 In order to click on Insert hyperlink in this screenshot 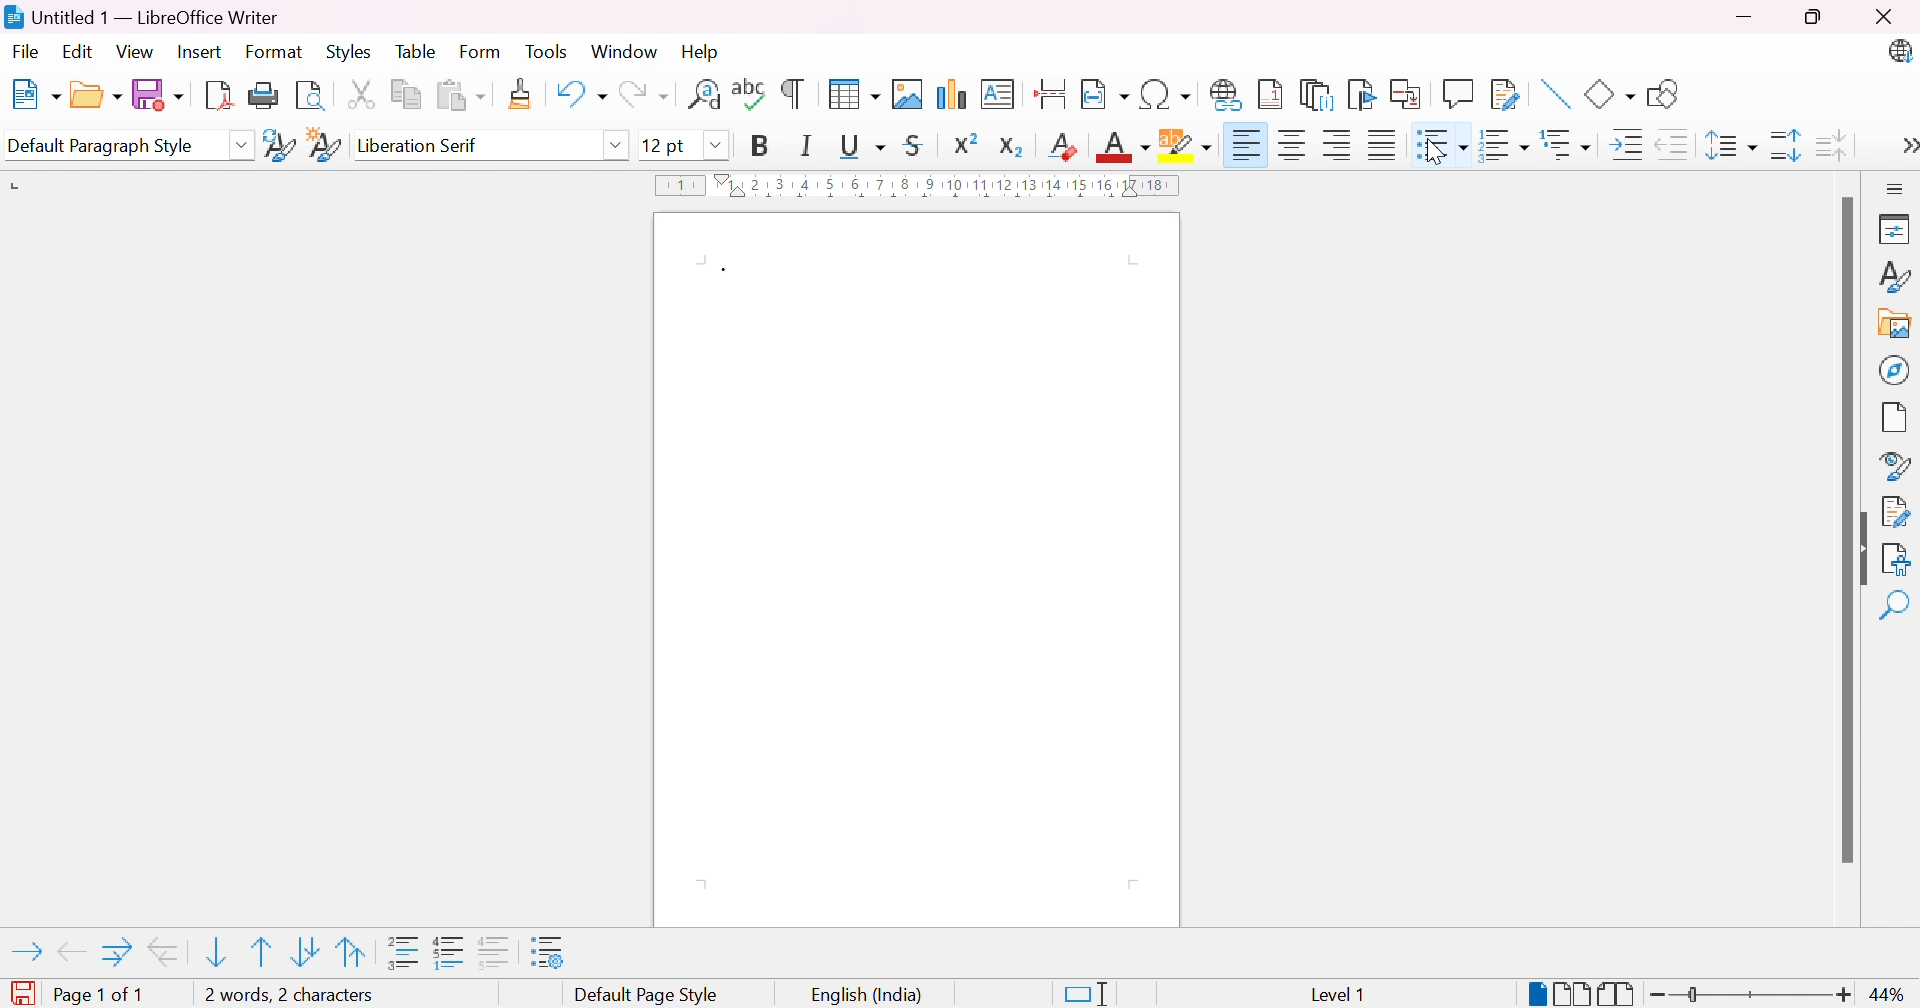, I will do `click(1227, 96)`.